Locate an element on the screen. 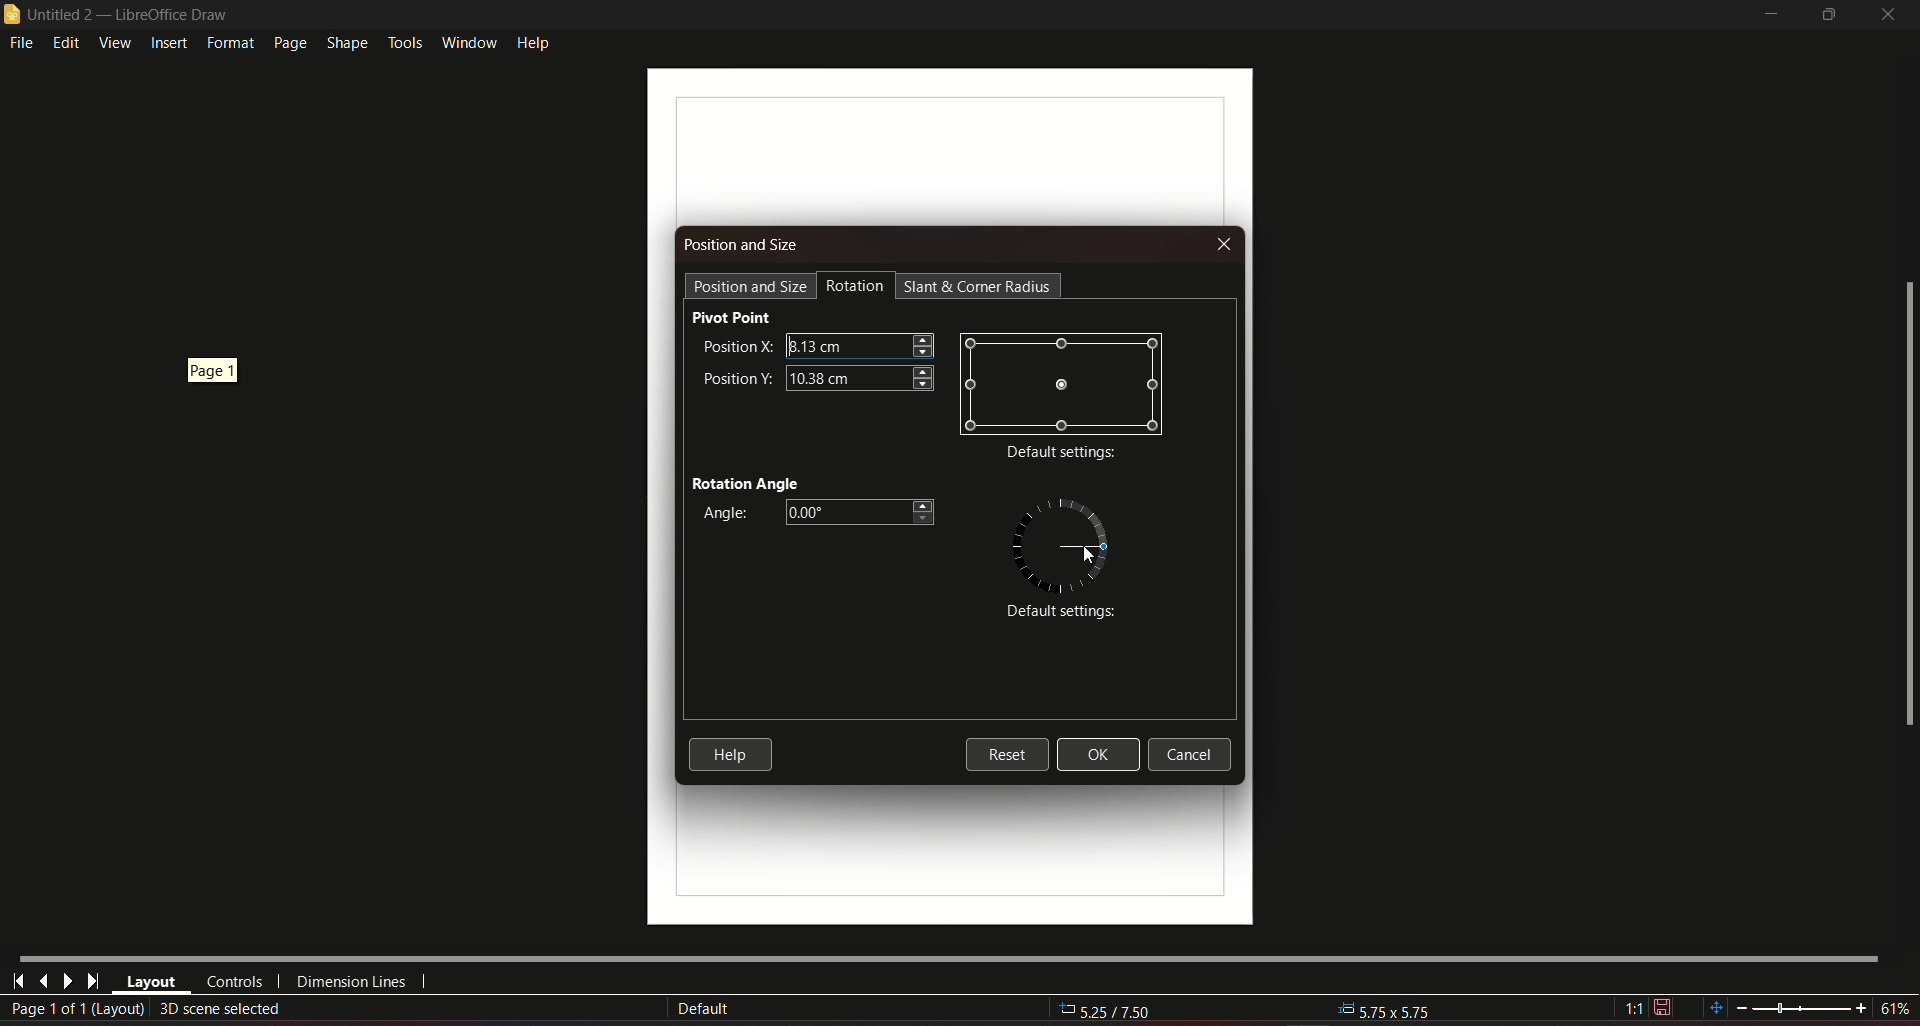 This screenshot has width=1920, height=1026. Position and size is located at coordinates (743, 245).